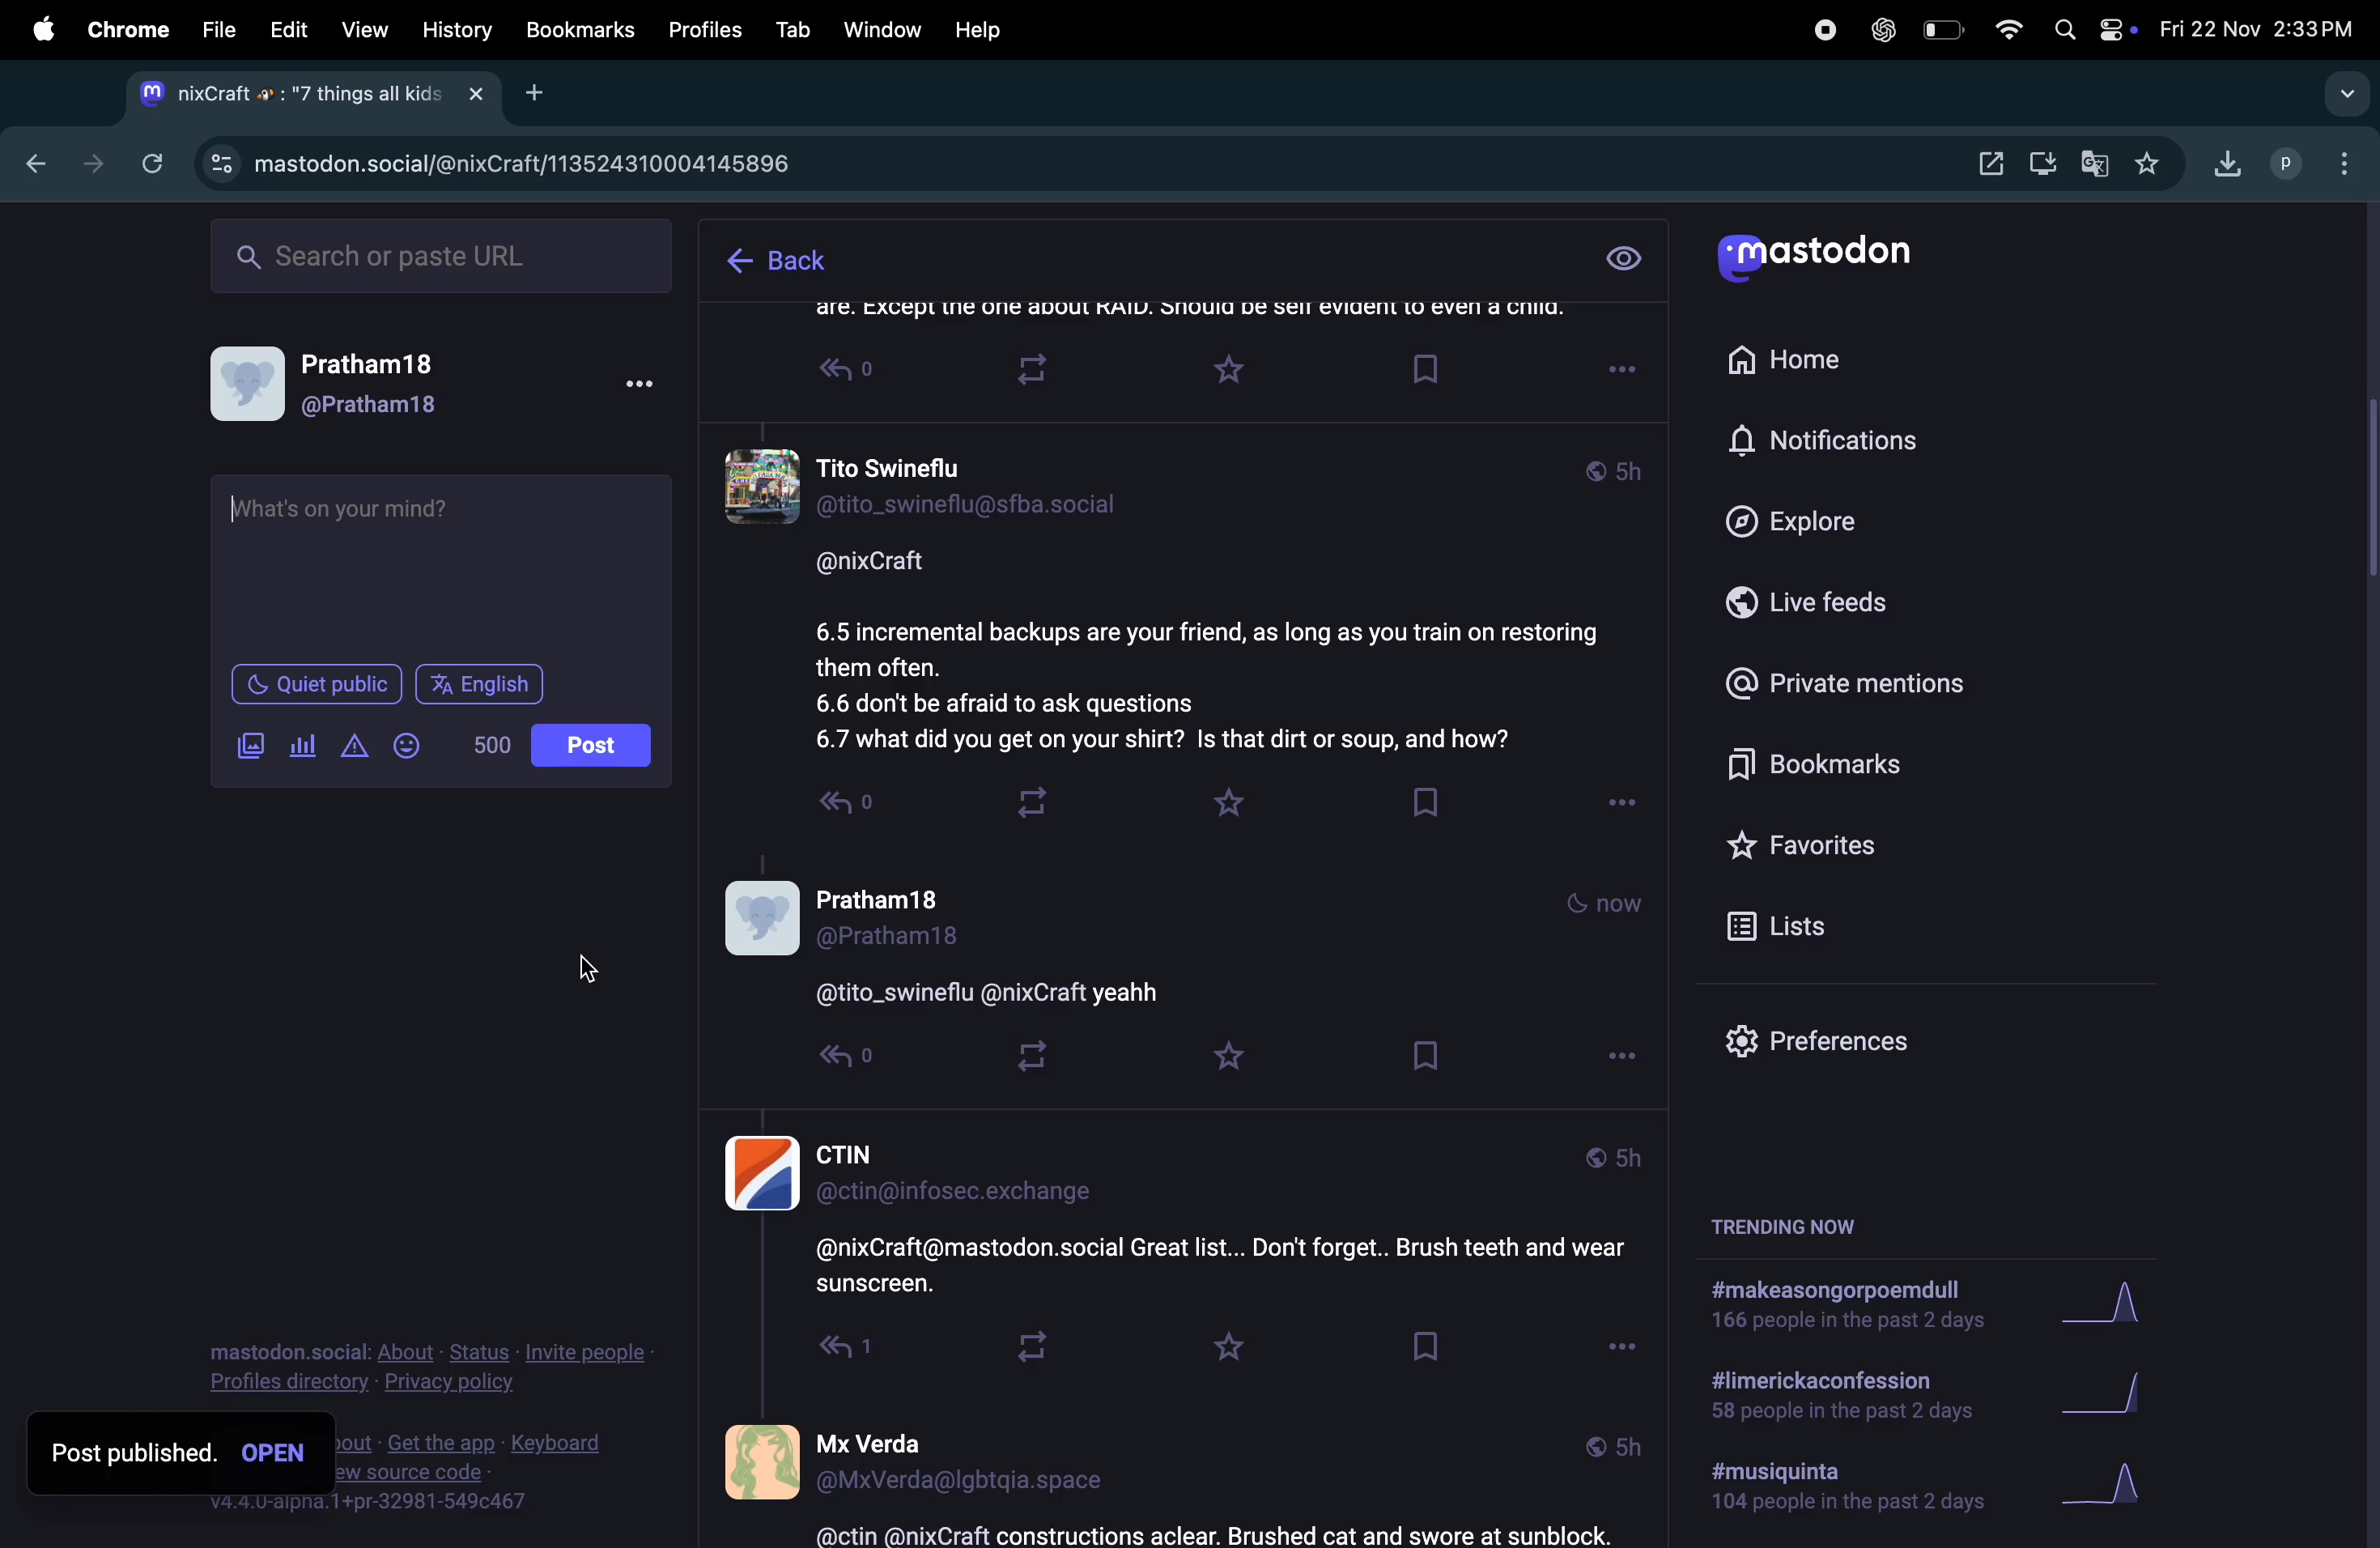  I want to click on thread, so click(1165, 1478).